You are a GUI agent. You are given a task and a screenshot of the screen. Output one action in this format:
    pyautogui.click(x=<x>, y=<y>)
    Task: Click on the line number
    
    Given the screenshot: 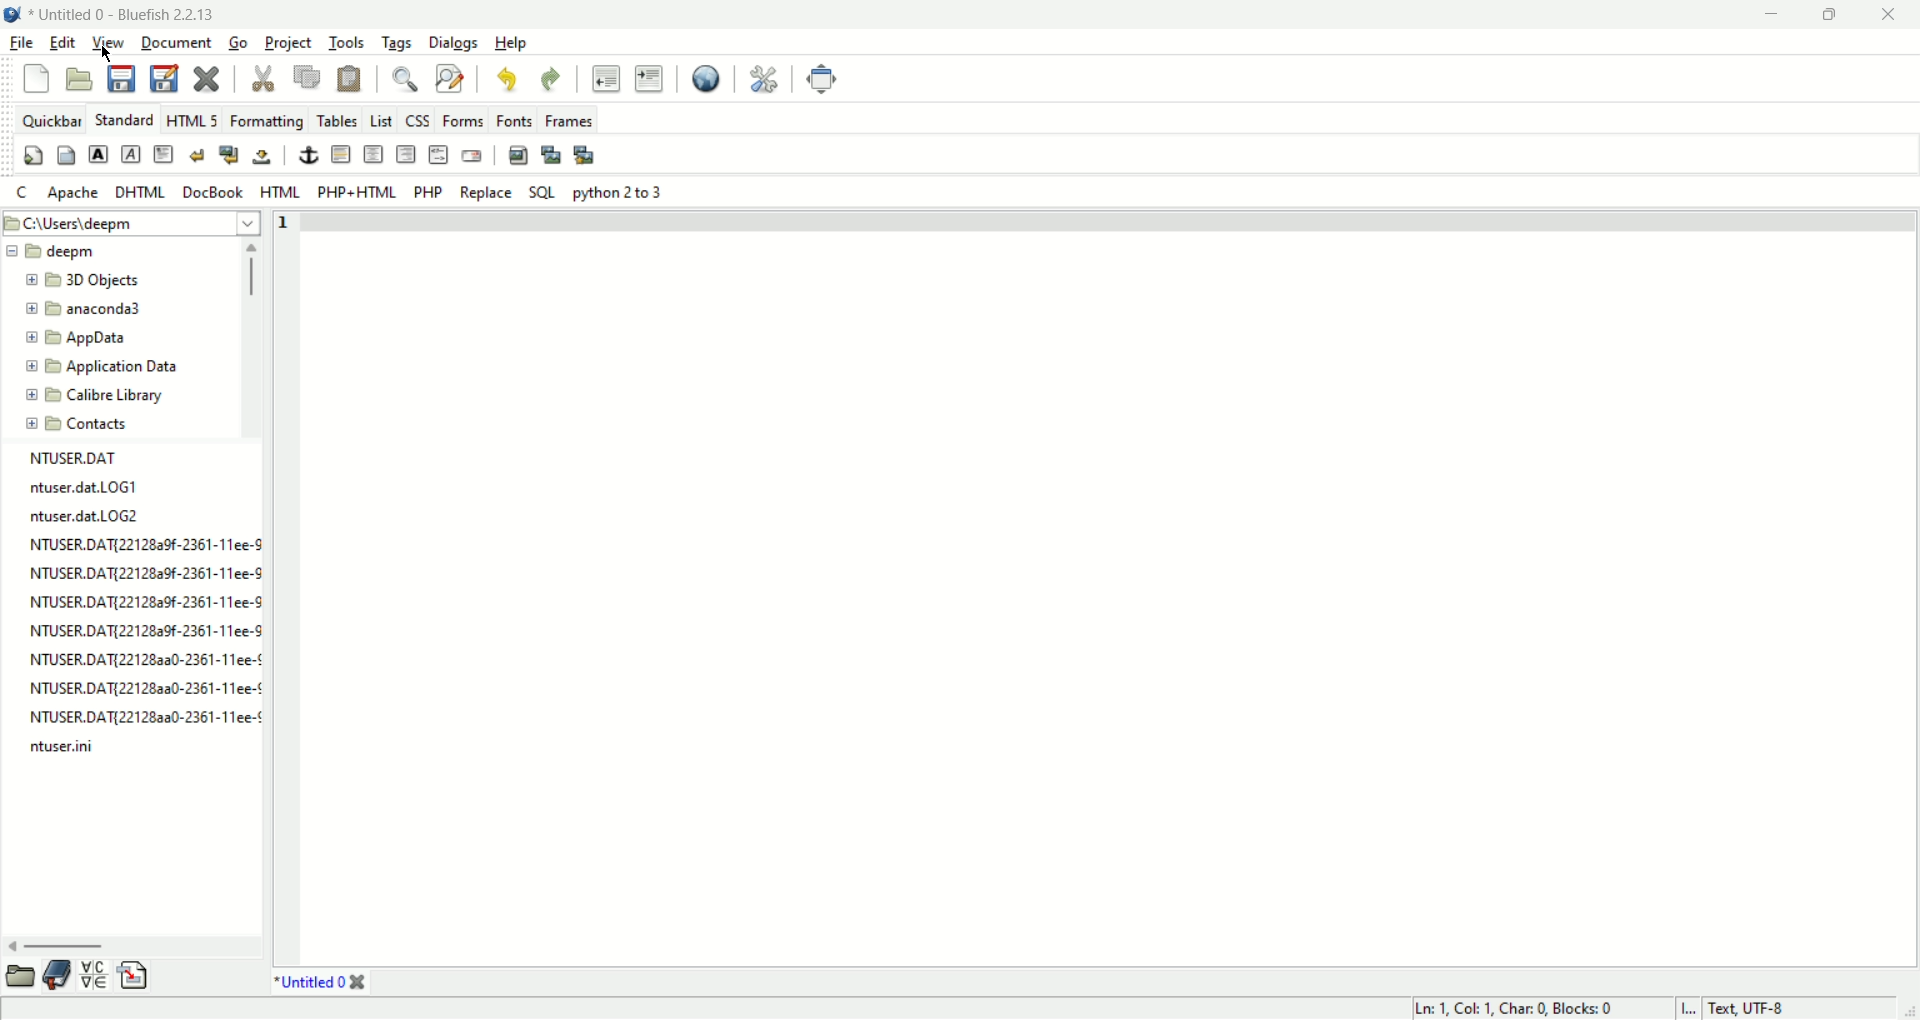 What is the action you would take?
    pyautogui.click(x=285, y=226)
    